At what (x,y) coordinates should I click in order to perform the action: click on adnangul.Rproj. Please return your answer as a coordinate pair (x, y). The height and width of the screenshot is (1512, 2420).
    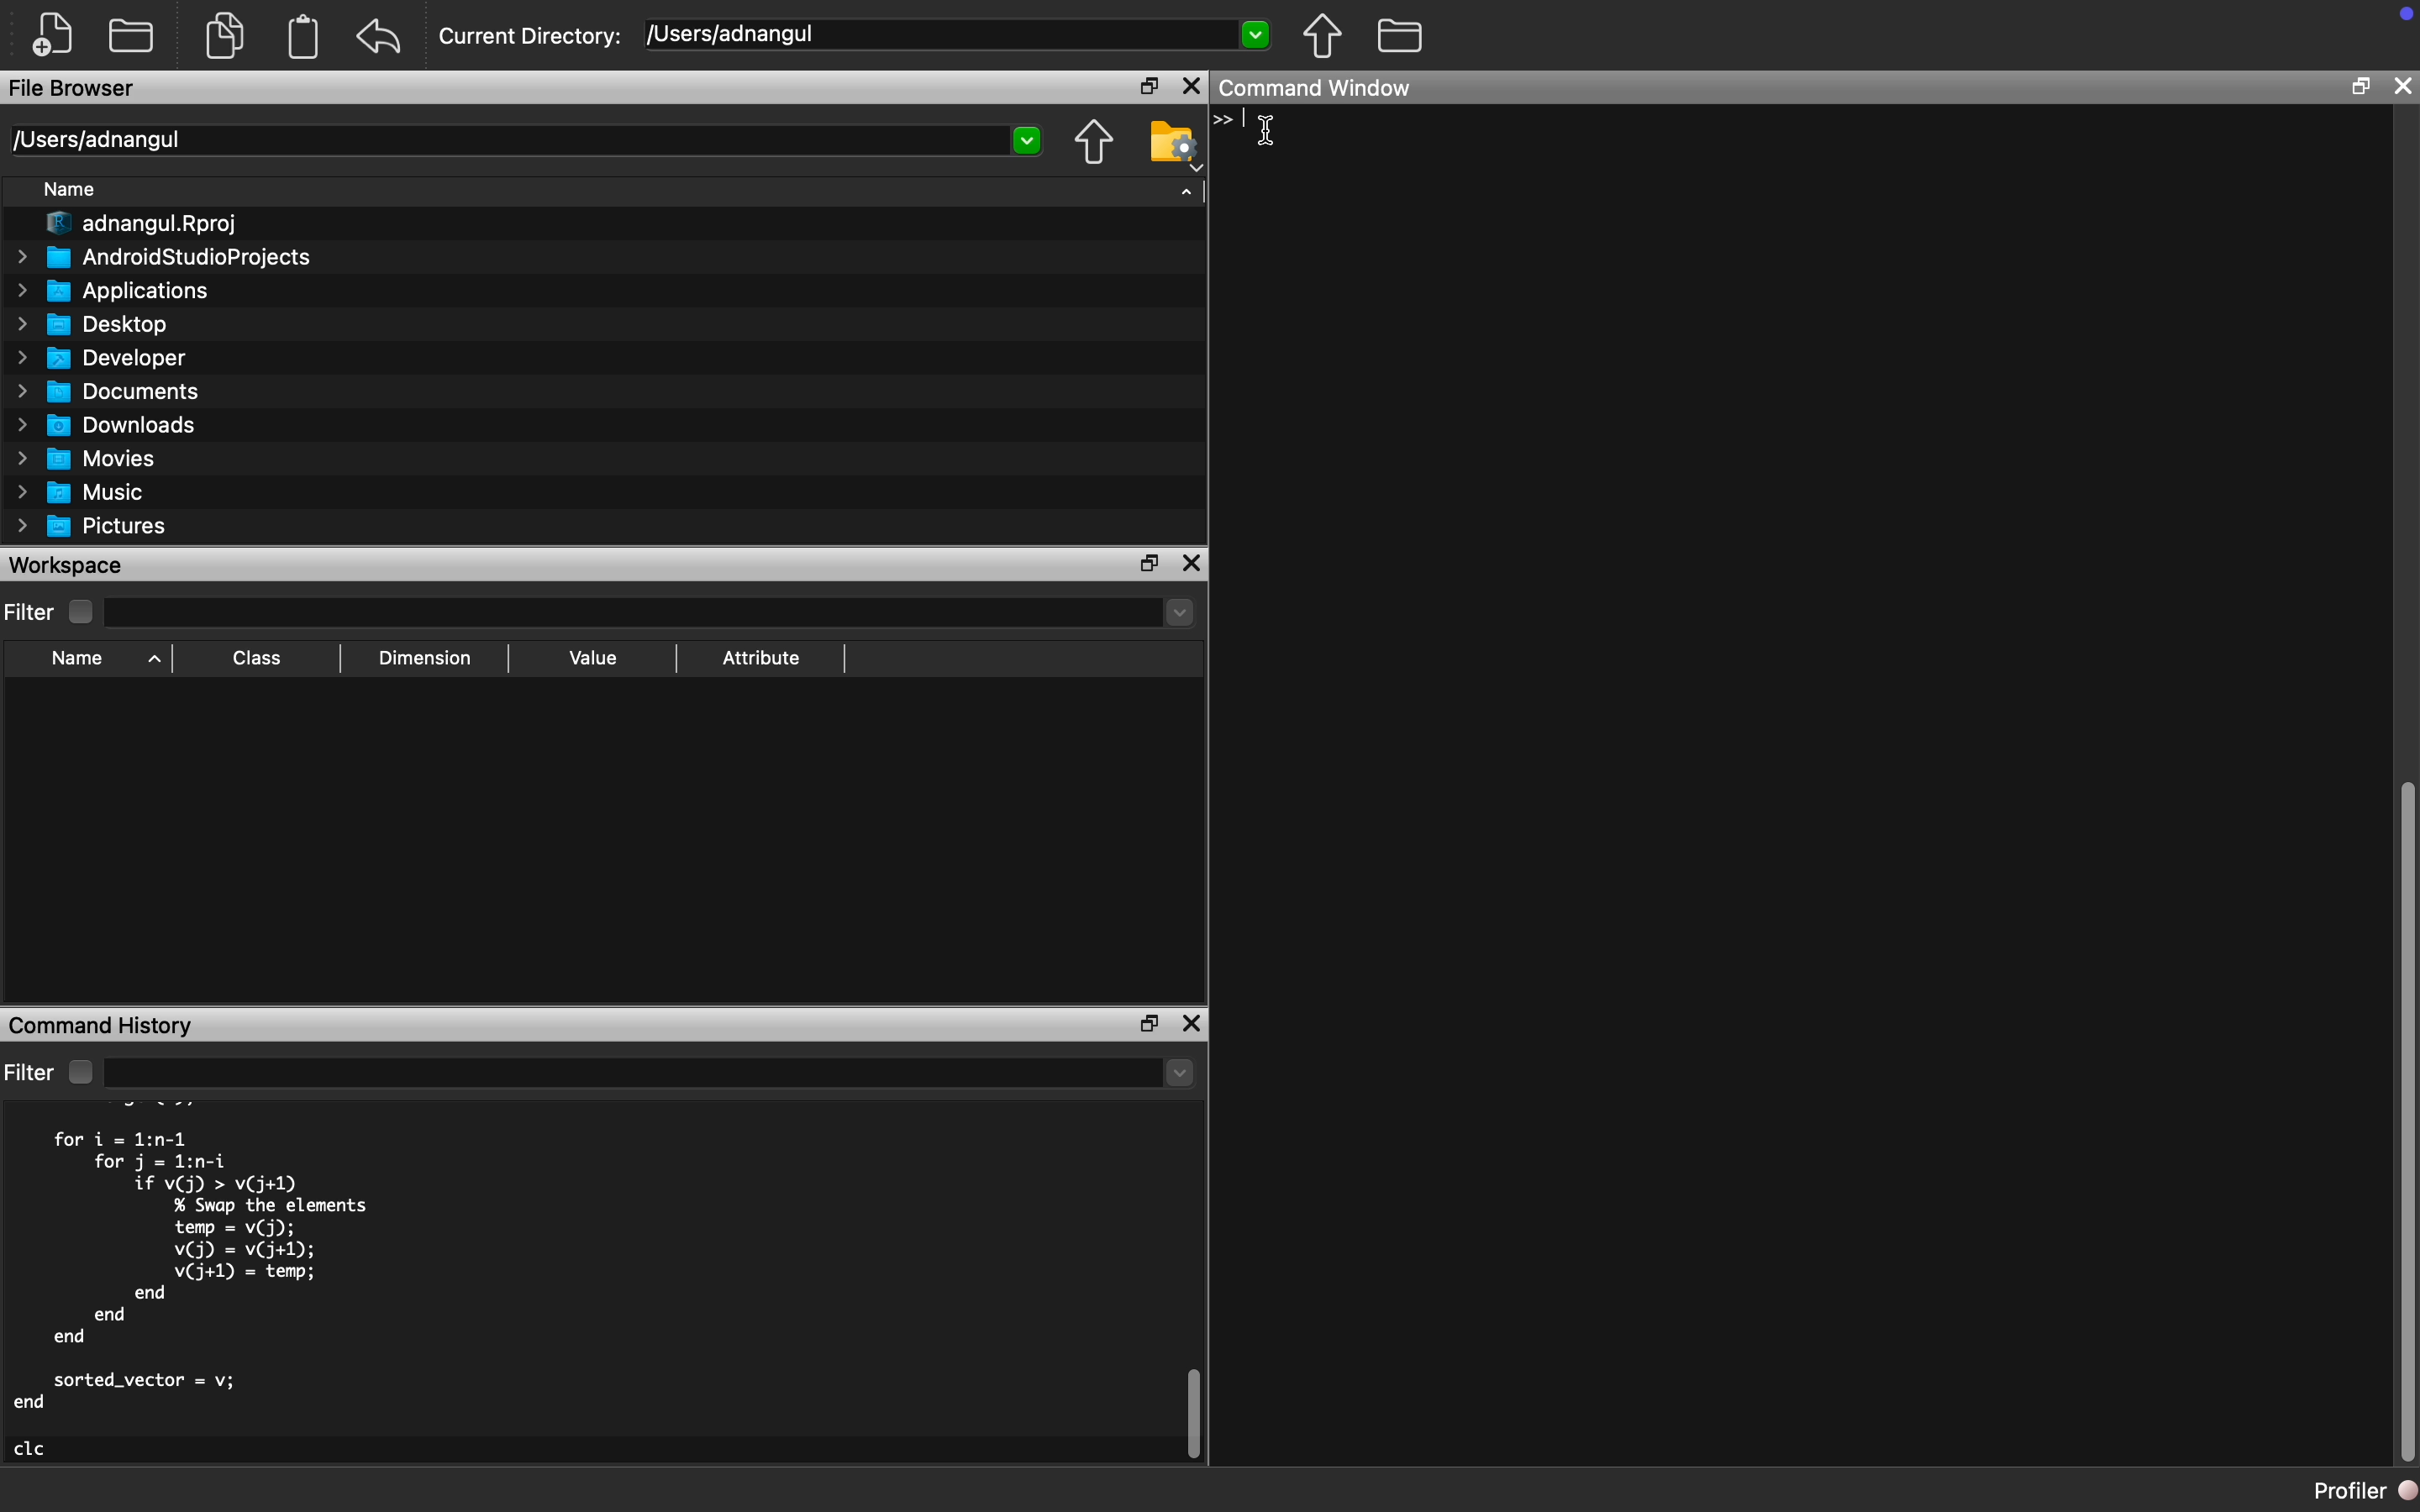
    Looking at the image, I should click on (142, 224).